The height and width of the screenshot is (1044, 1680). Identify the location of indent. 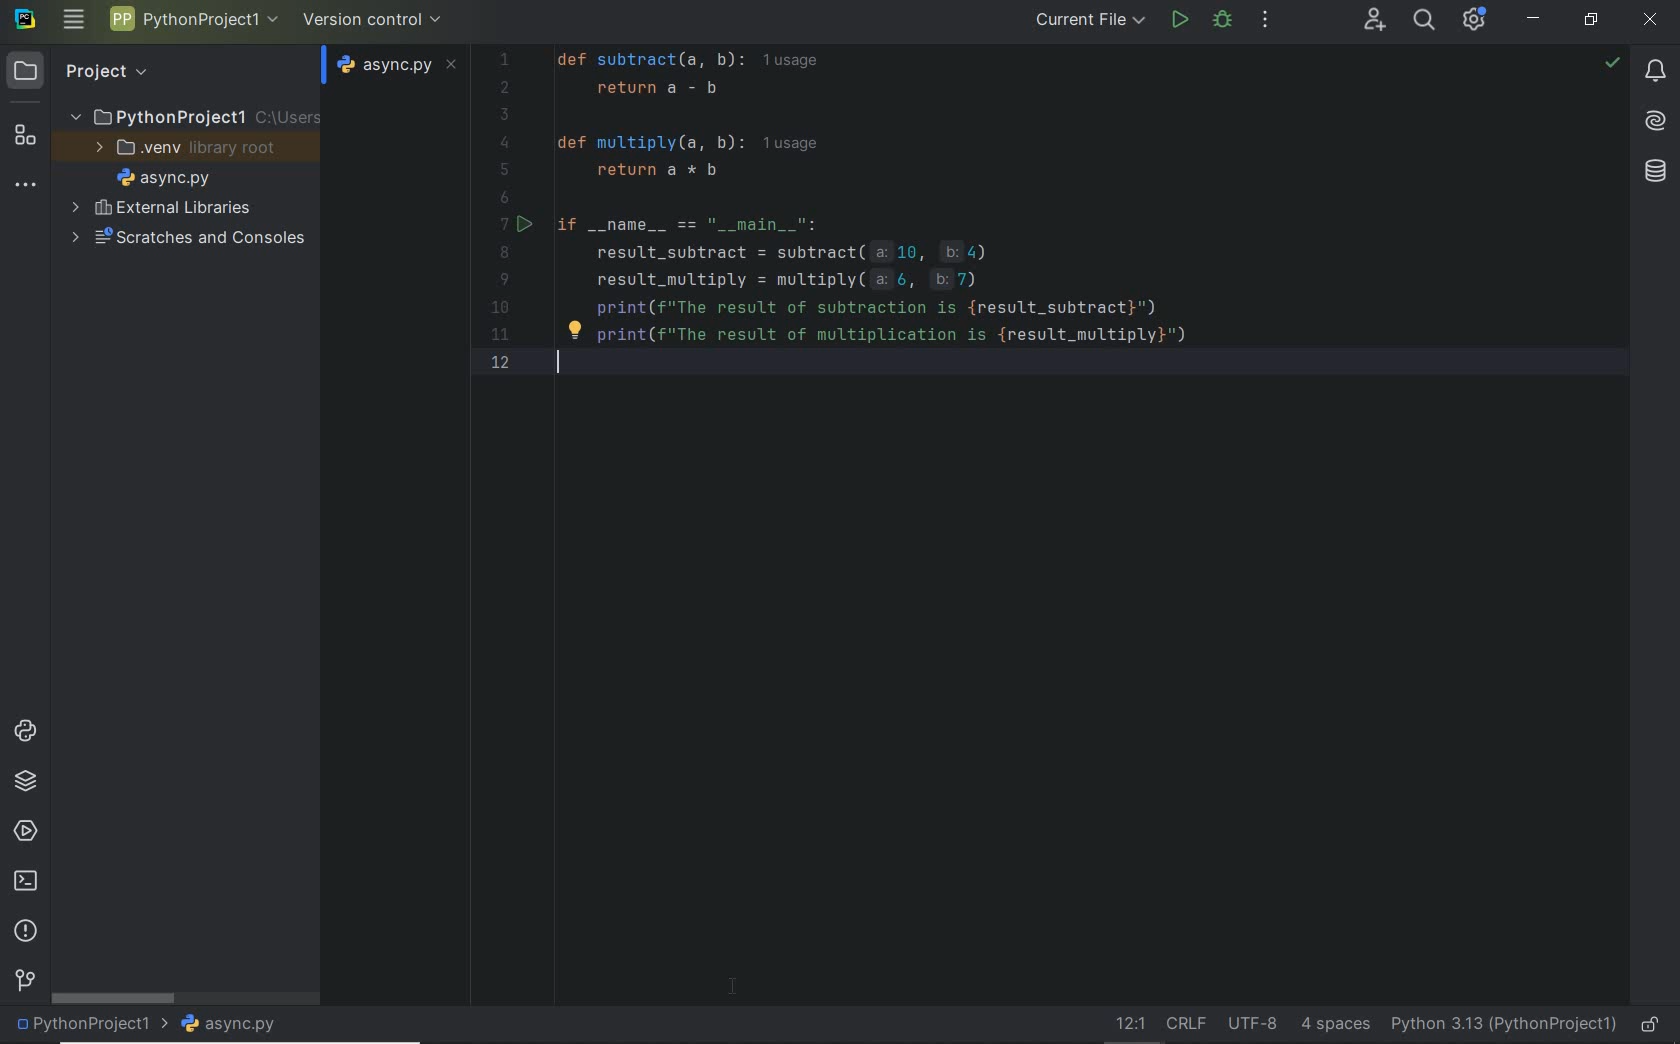
(1333, 1025).